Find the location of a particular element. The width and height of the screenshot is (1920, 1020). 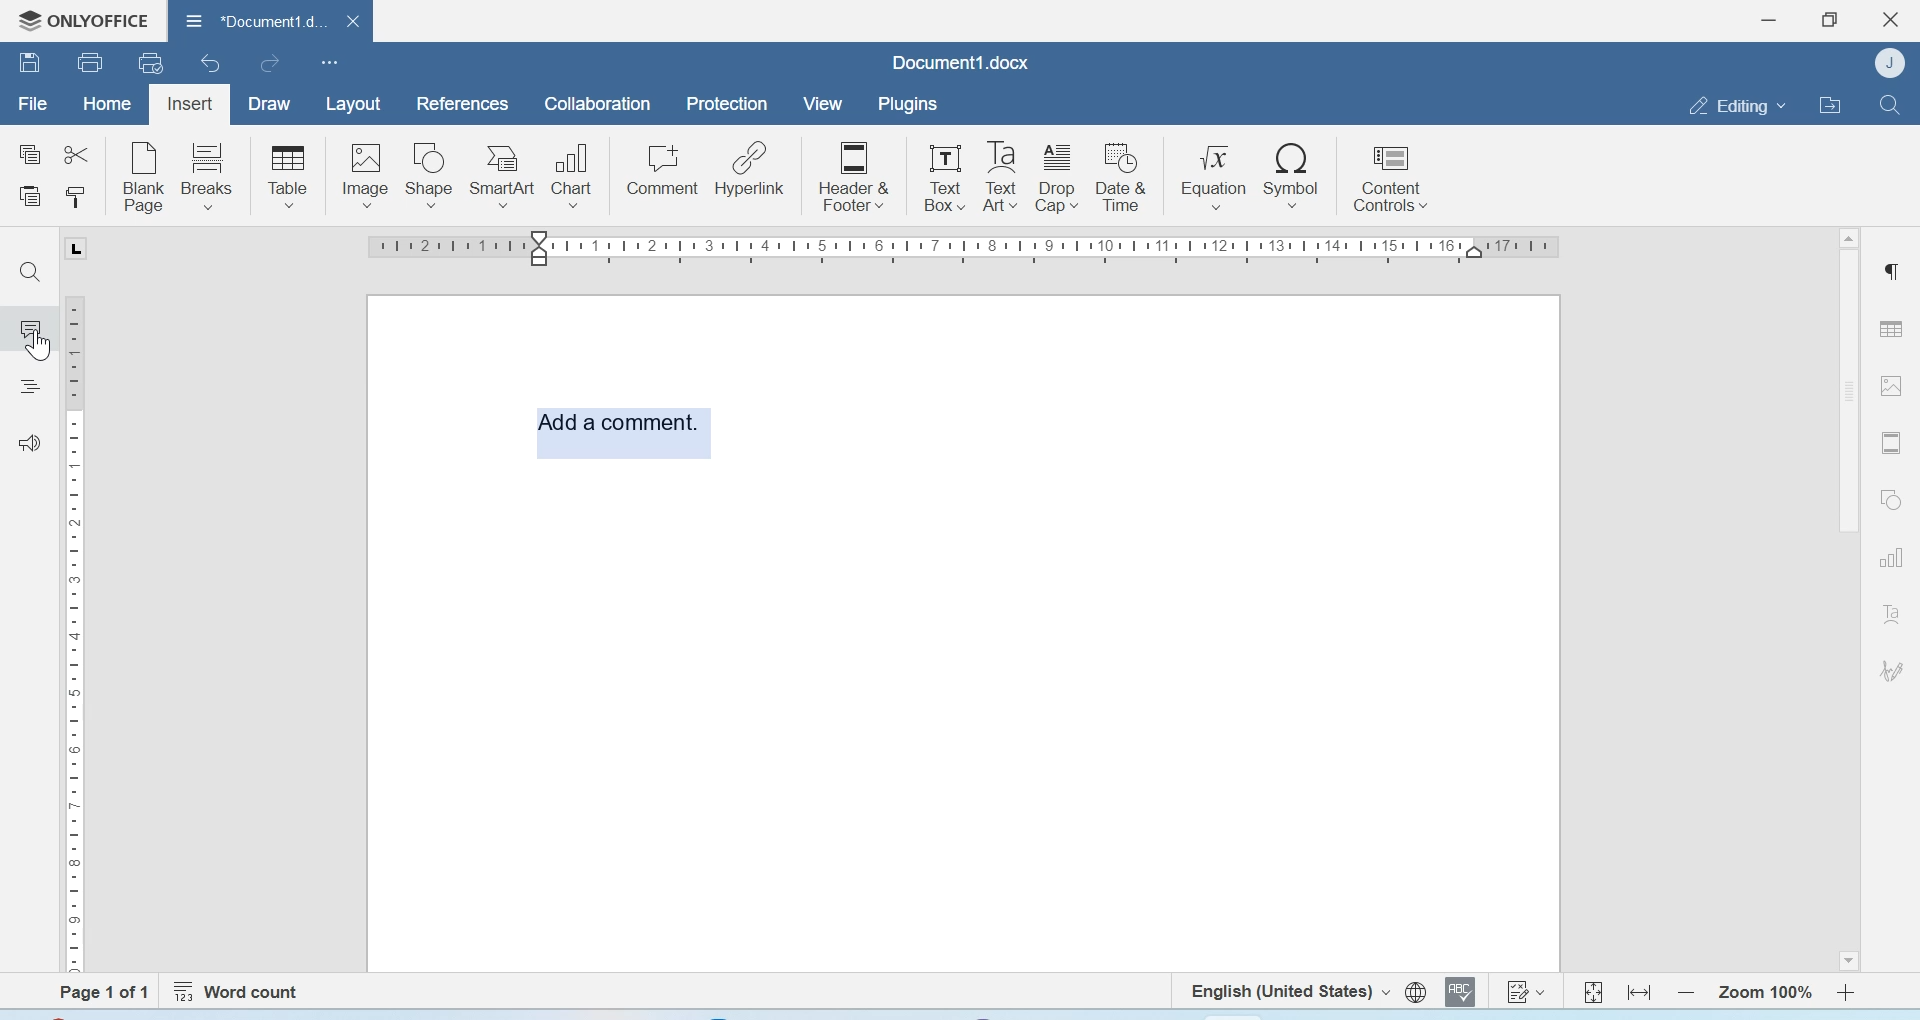

Comment icon is located at coordinates (25, 324).